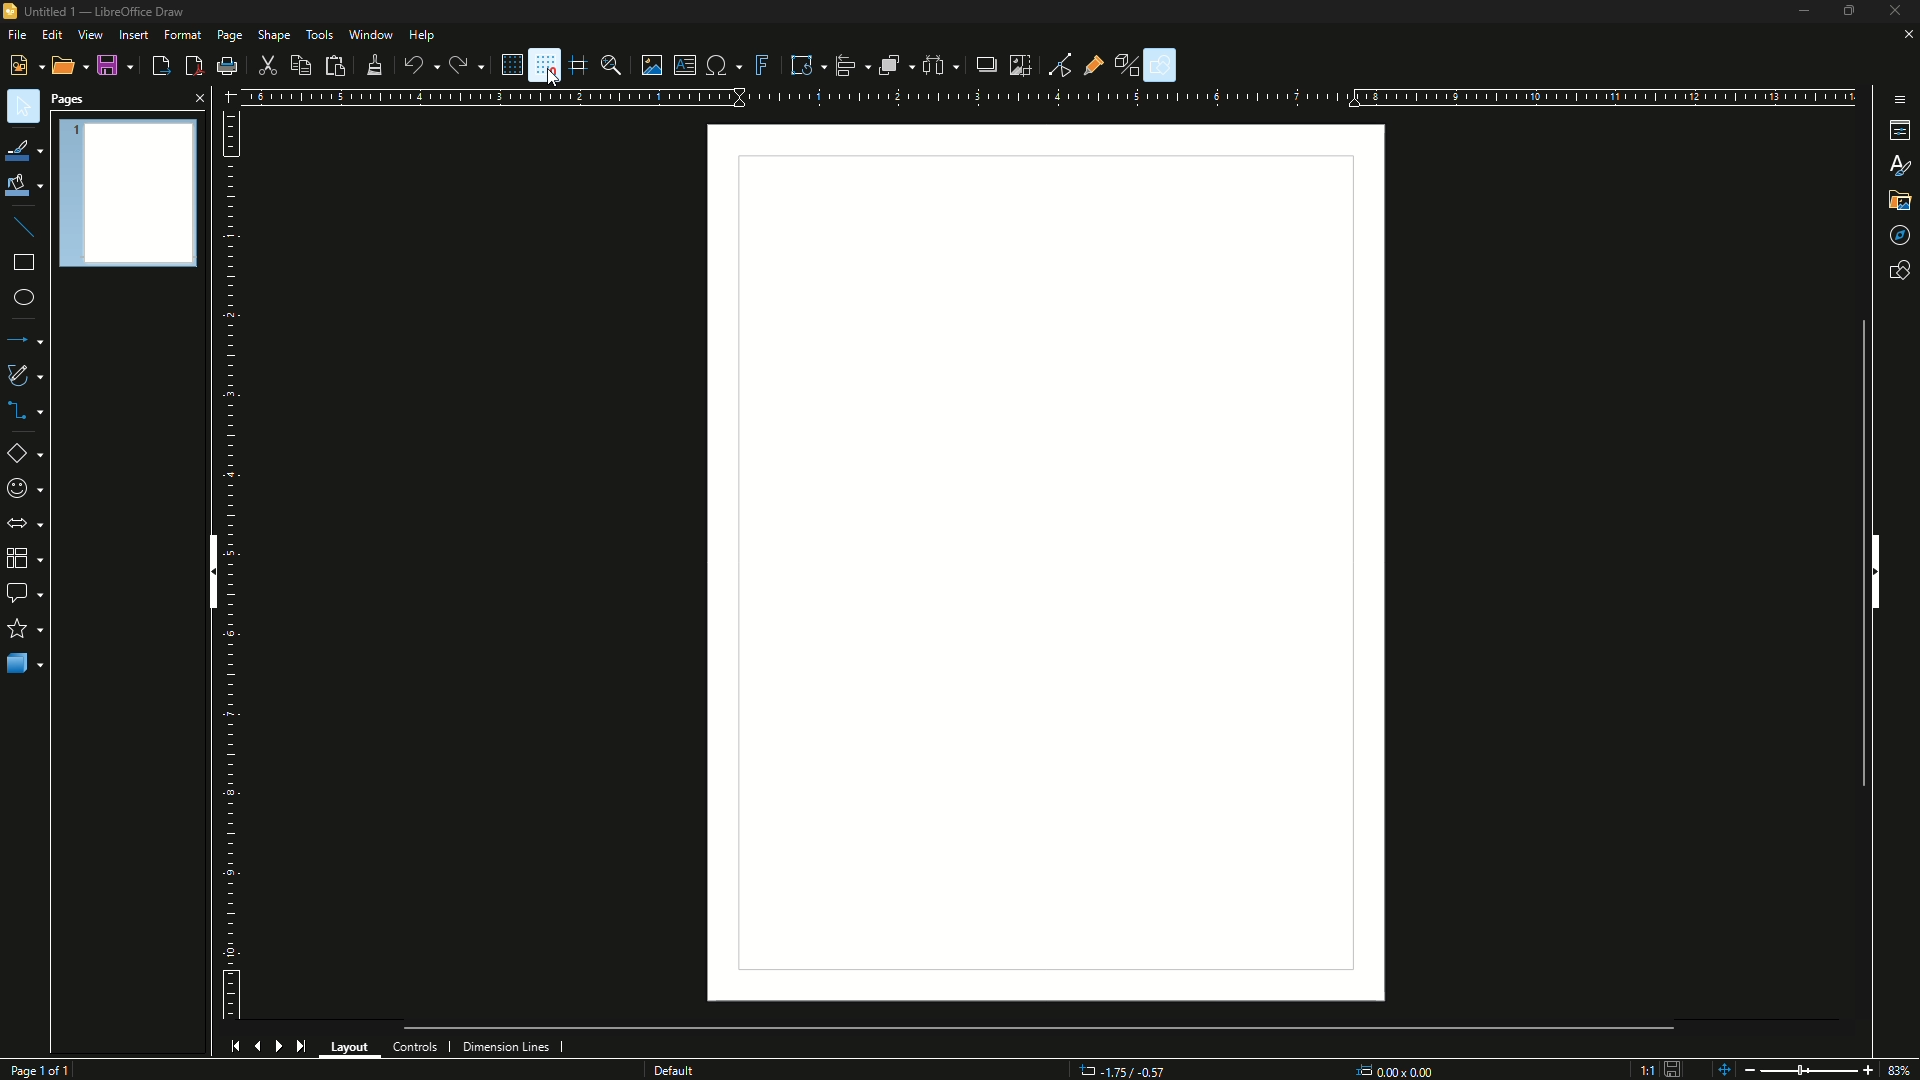  What do you see at coordinates (93, 35) in the screenshot?
I see `View` at bounding box center [93, 35].